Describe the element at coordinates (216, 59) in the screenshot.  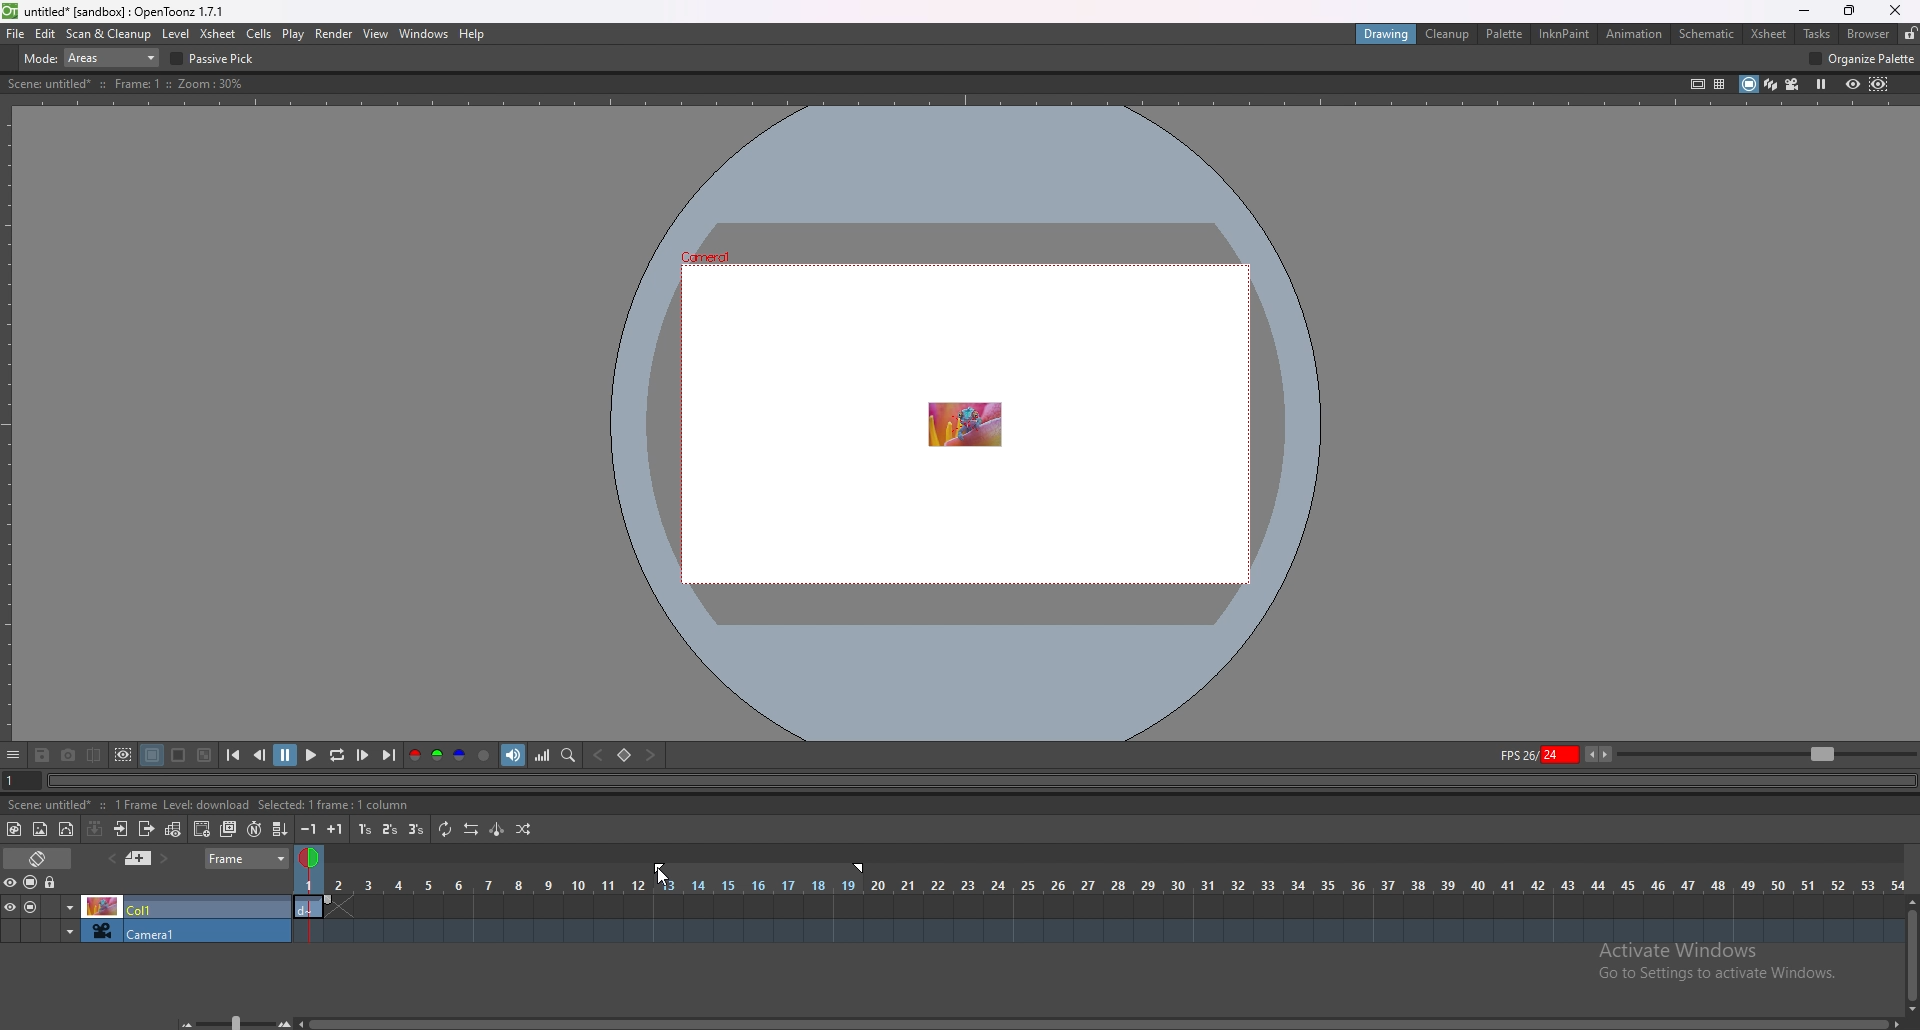
I see `passive pick` at that location.